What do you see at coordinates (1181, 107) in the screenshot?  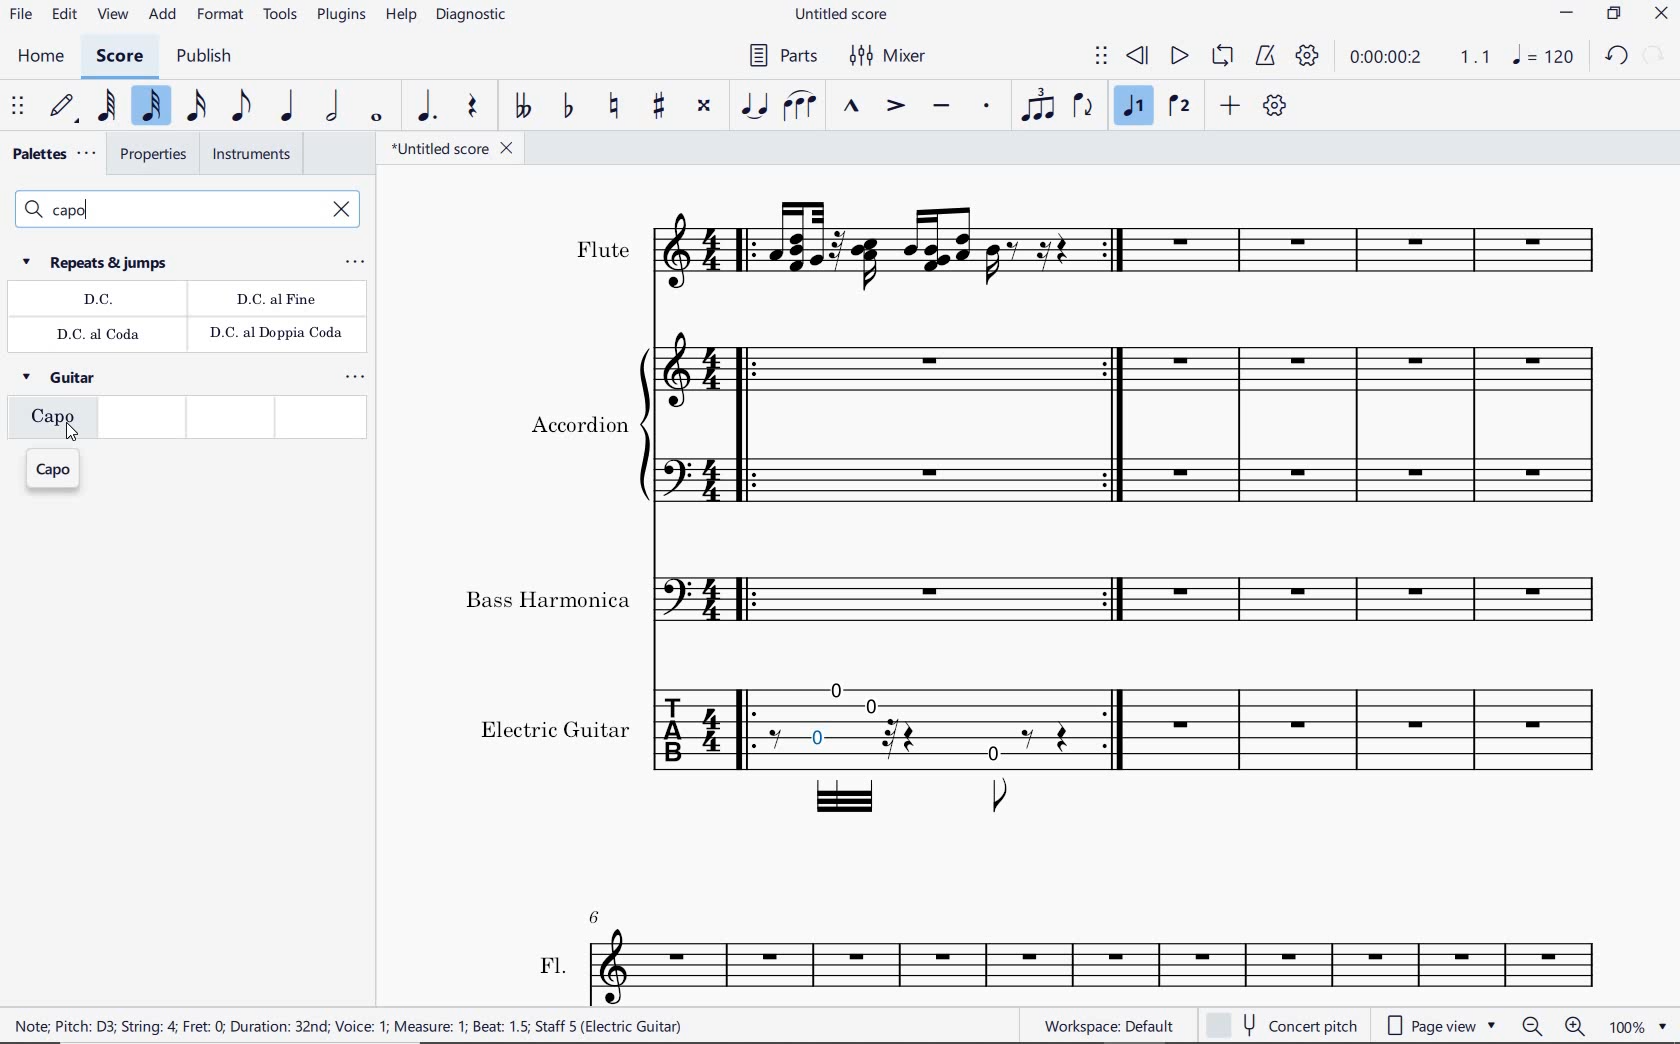 I see `voice 2` at bounding box center [1181, 107].